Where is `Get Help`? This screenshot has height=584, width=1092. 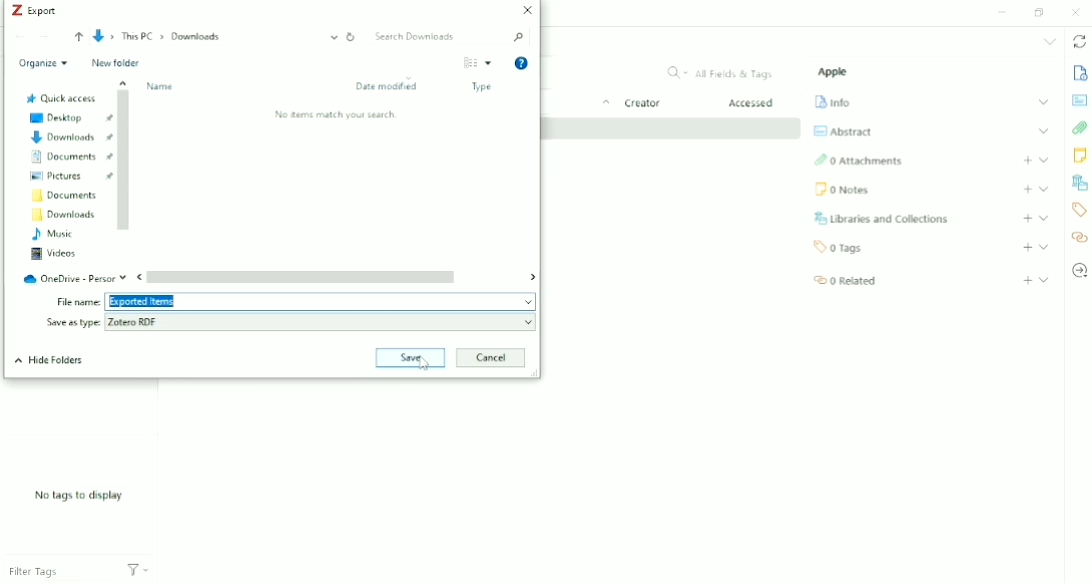
Get Help is located at coordinates (522, 64).